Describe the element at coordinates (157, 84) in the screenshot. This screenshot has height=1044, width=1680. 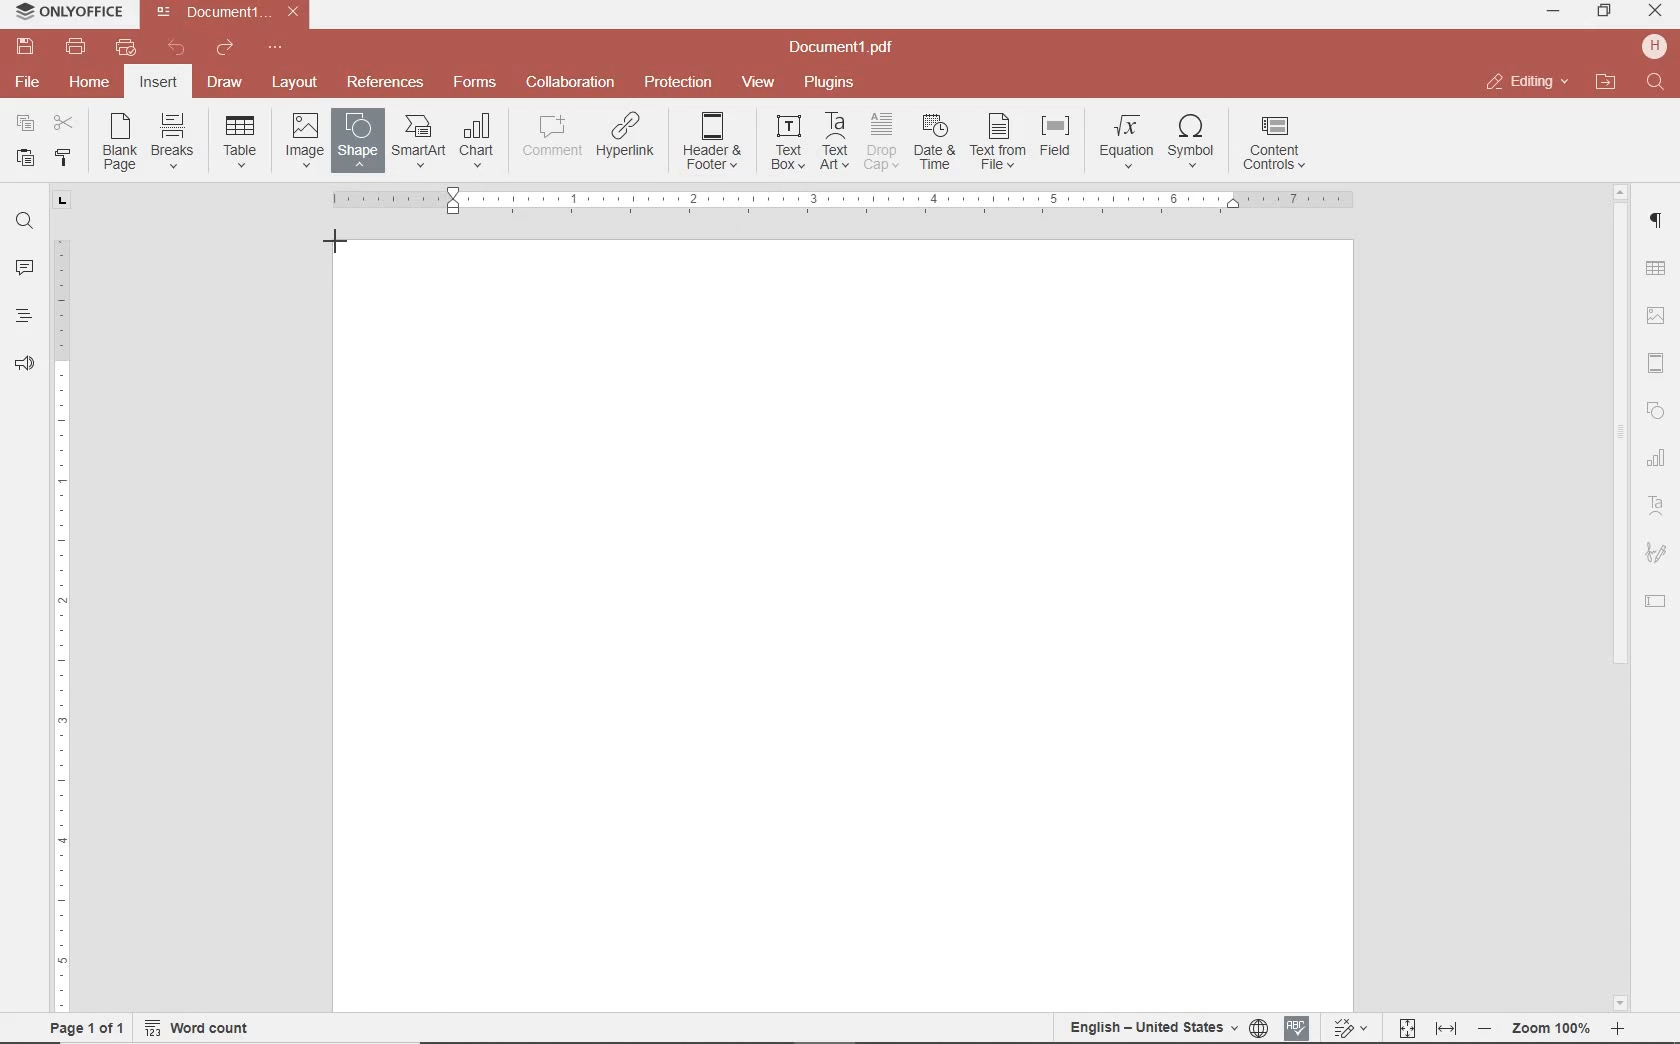
I see `insert` at that location.